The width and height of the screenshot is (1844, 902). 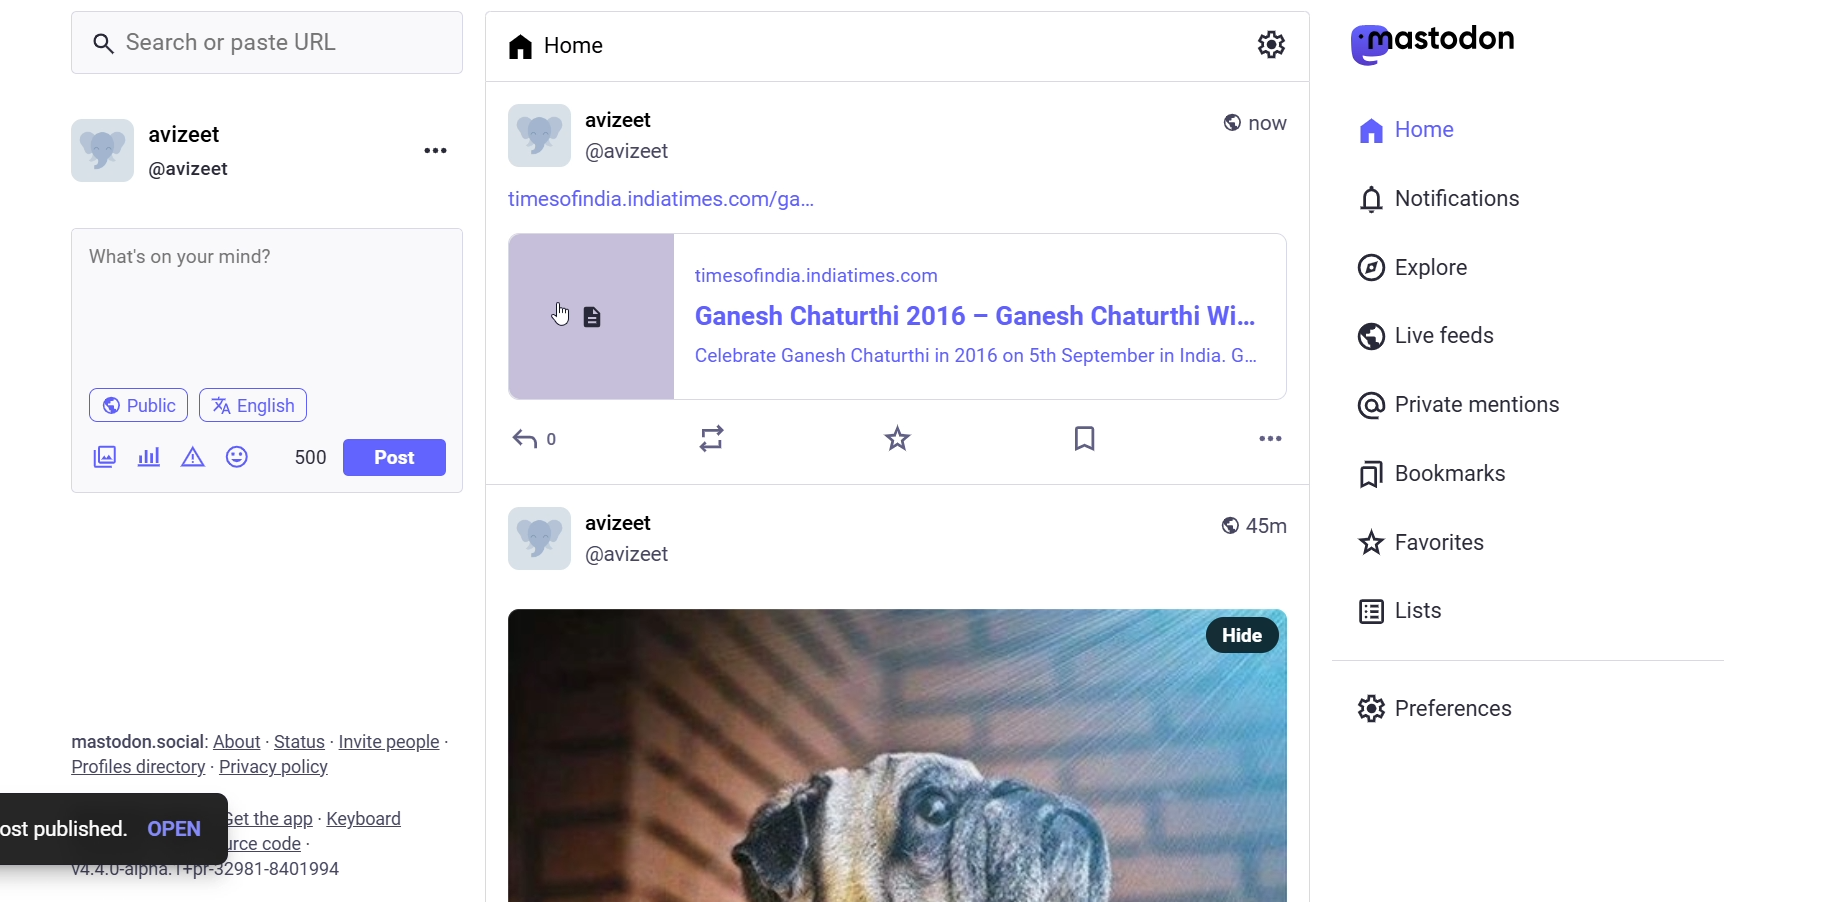 I want to click on astodon, so click(x=1437, y=42).